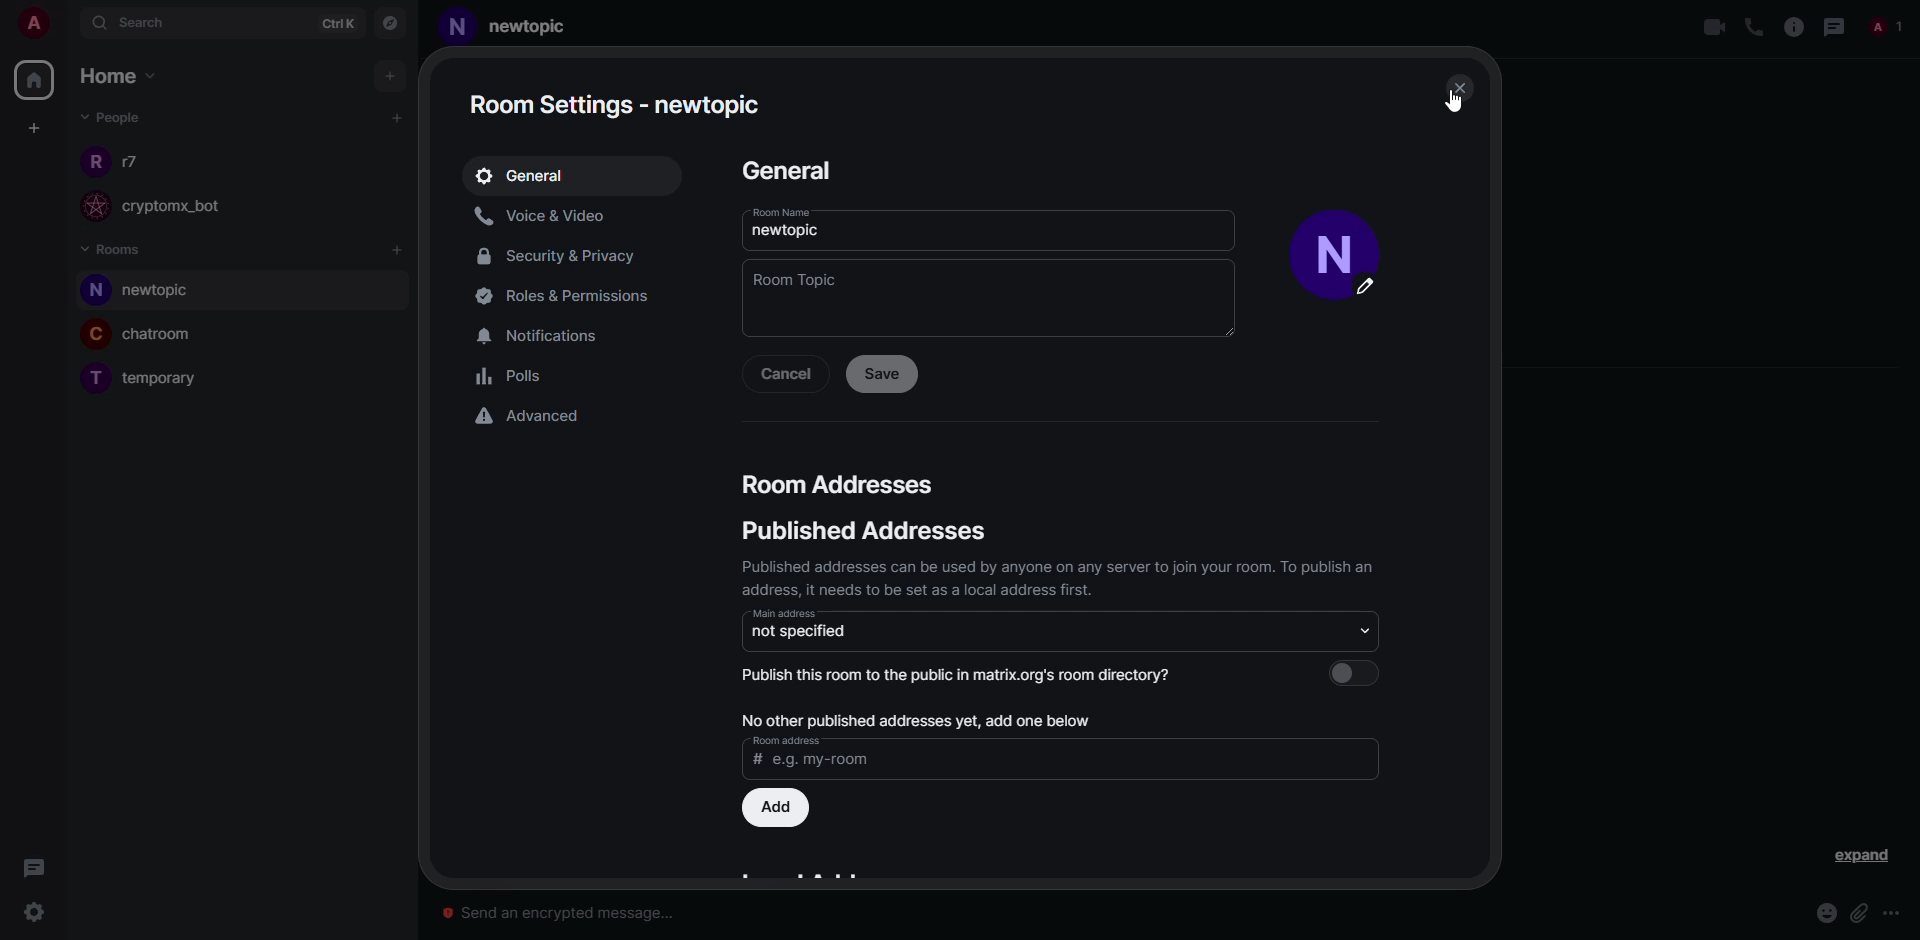 This screenshot has height=940, width=1920. Describe the element at coordinates (135, 161) in the screenshot. I see `people` at that location.